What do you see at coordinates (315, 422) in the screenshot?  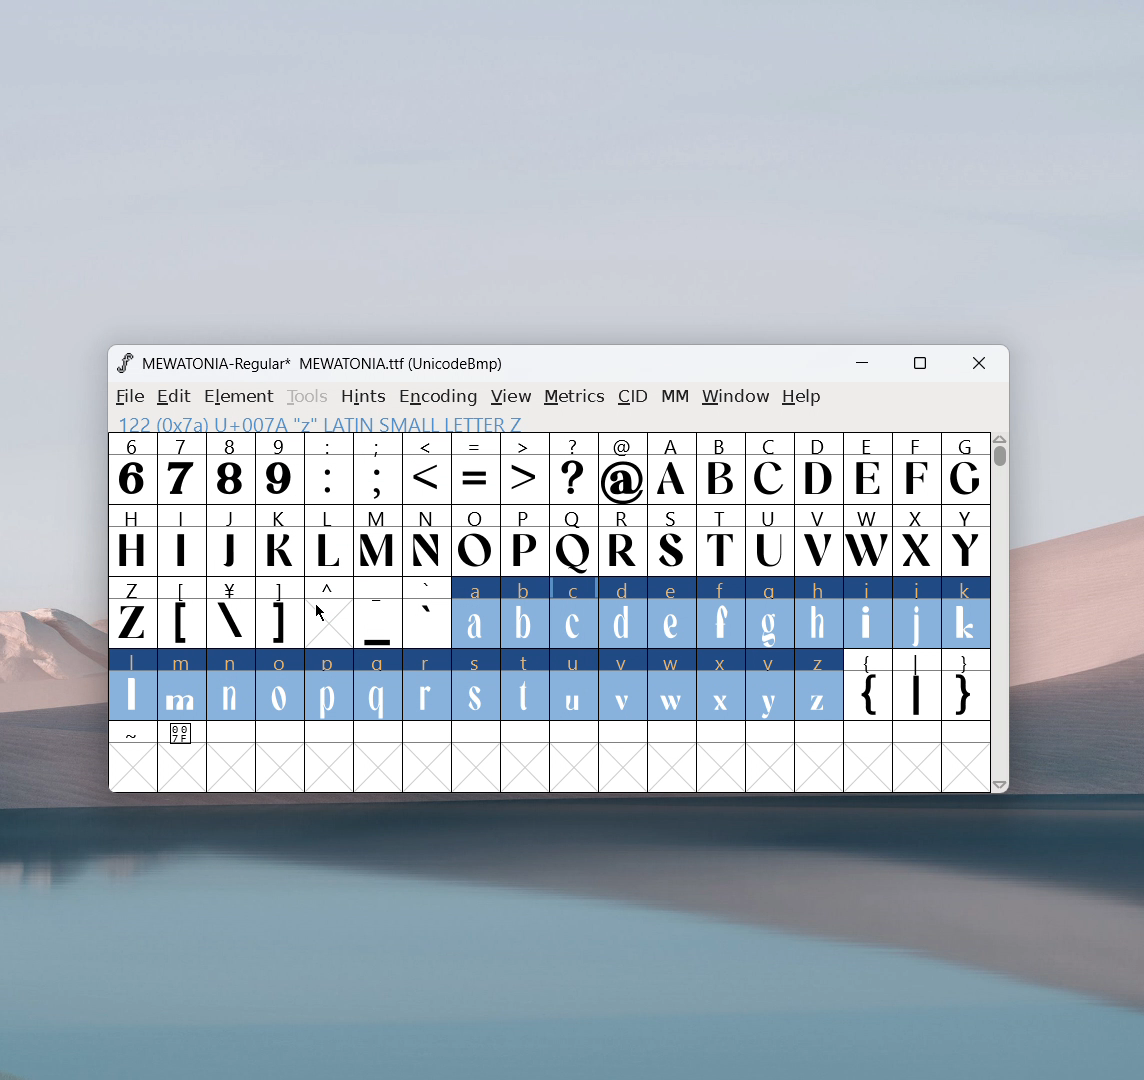 I see `97 (x61) U+0061 "a" LATIN S ETTER` at bounding box center [315, 422].